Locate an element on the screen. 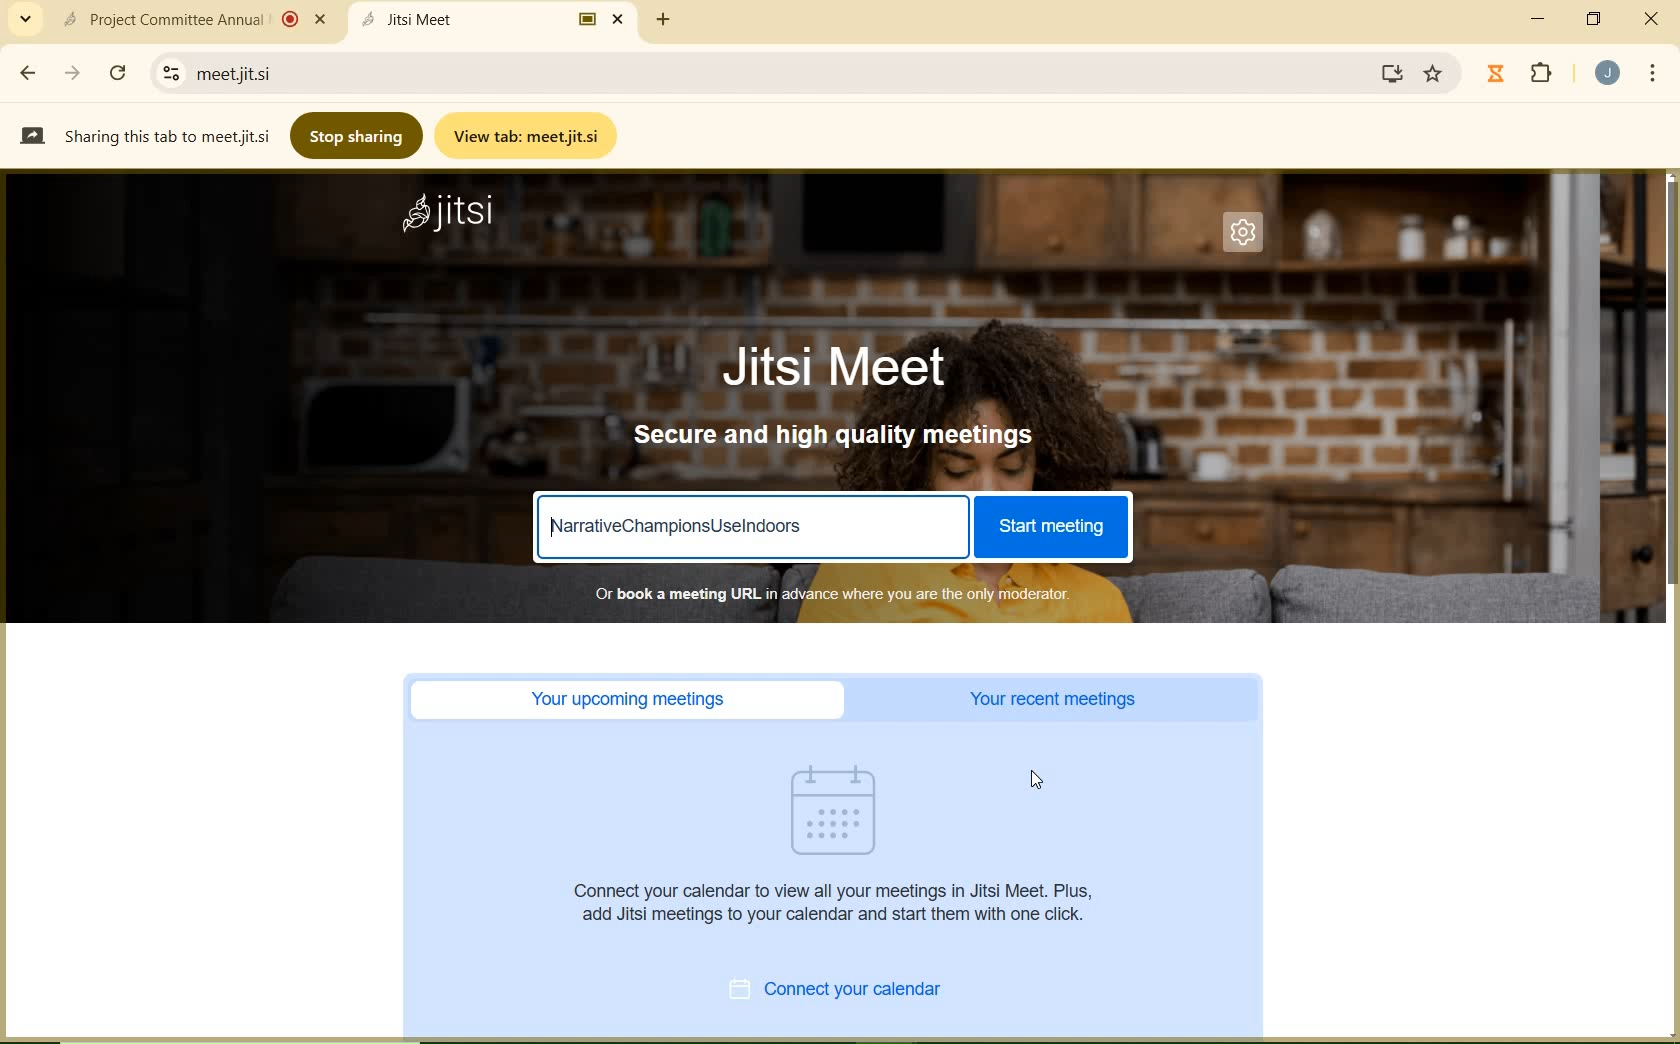 The height and width of the screenshot is (1044, 1680). meetjitsi is located at coordinates (247, 72).